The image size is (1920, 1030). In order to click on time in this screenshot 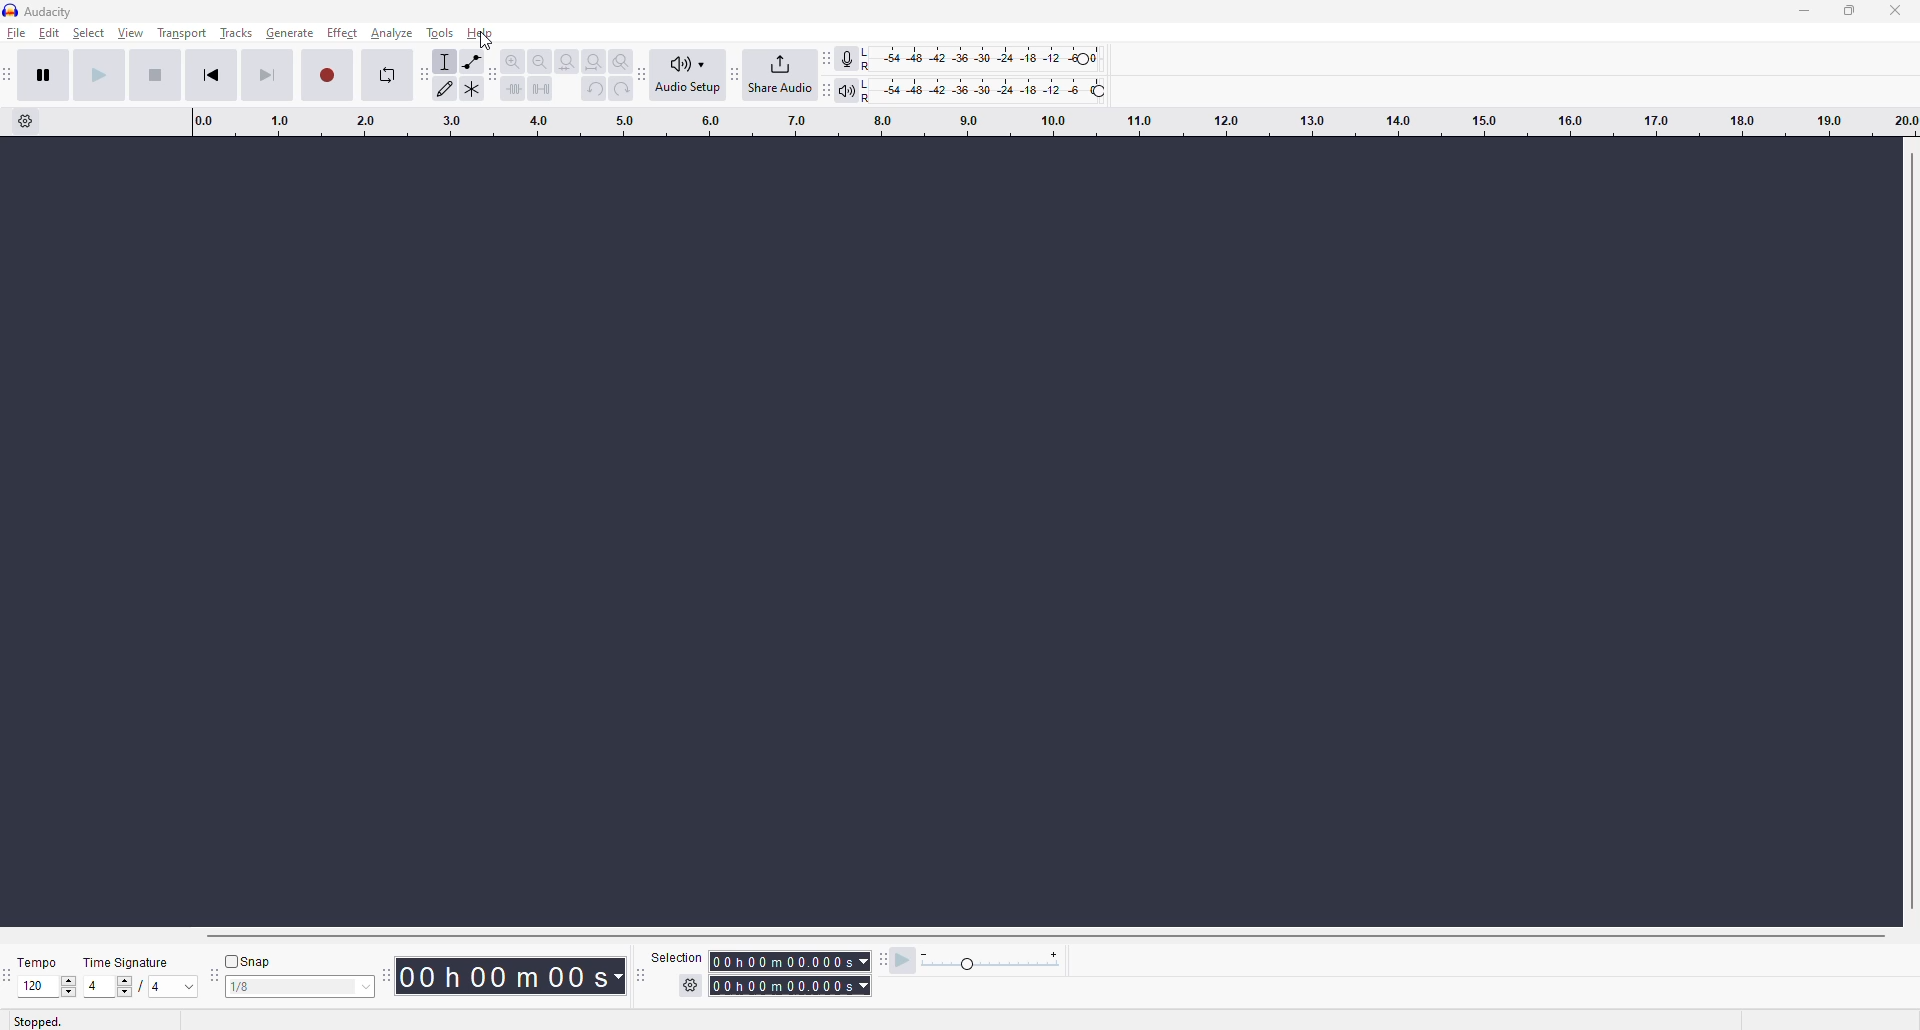, I will do `click(510, 975)`.